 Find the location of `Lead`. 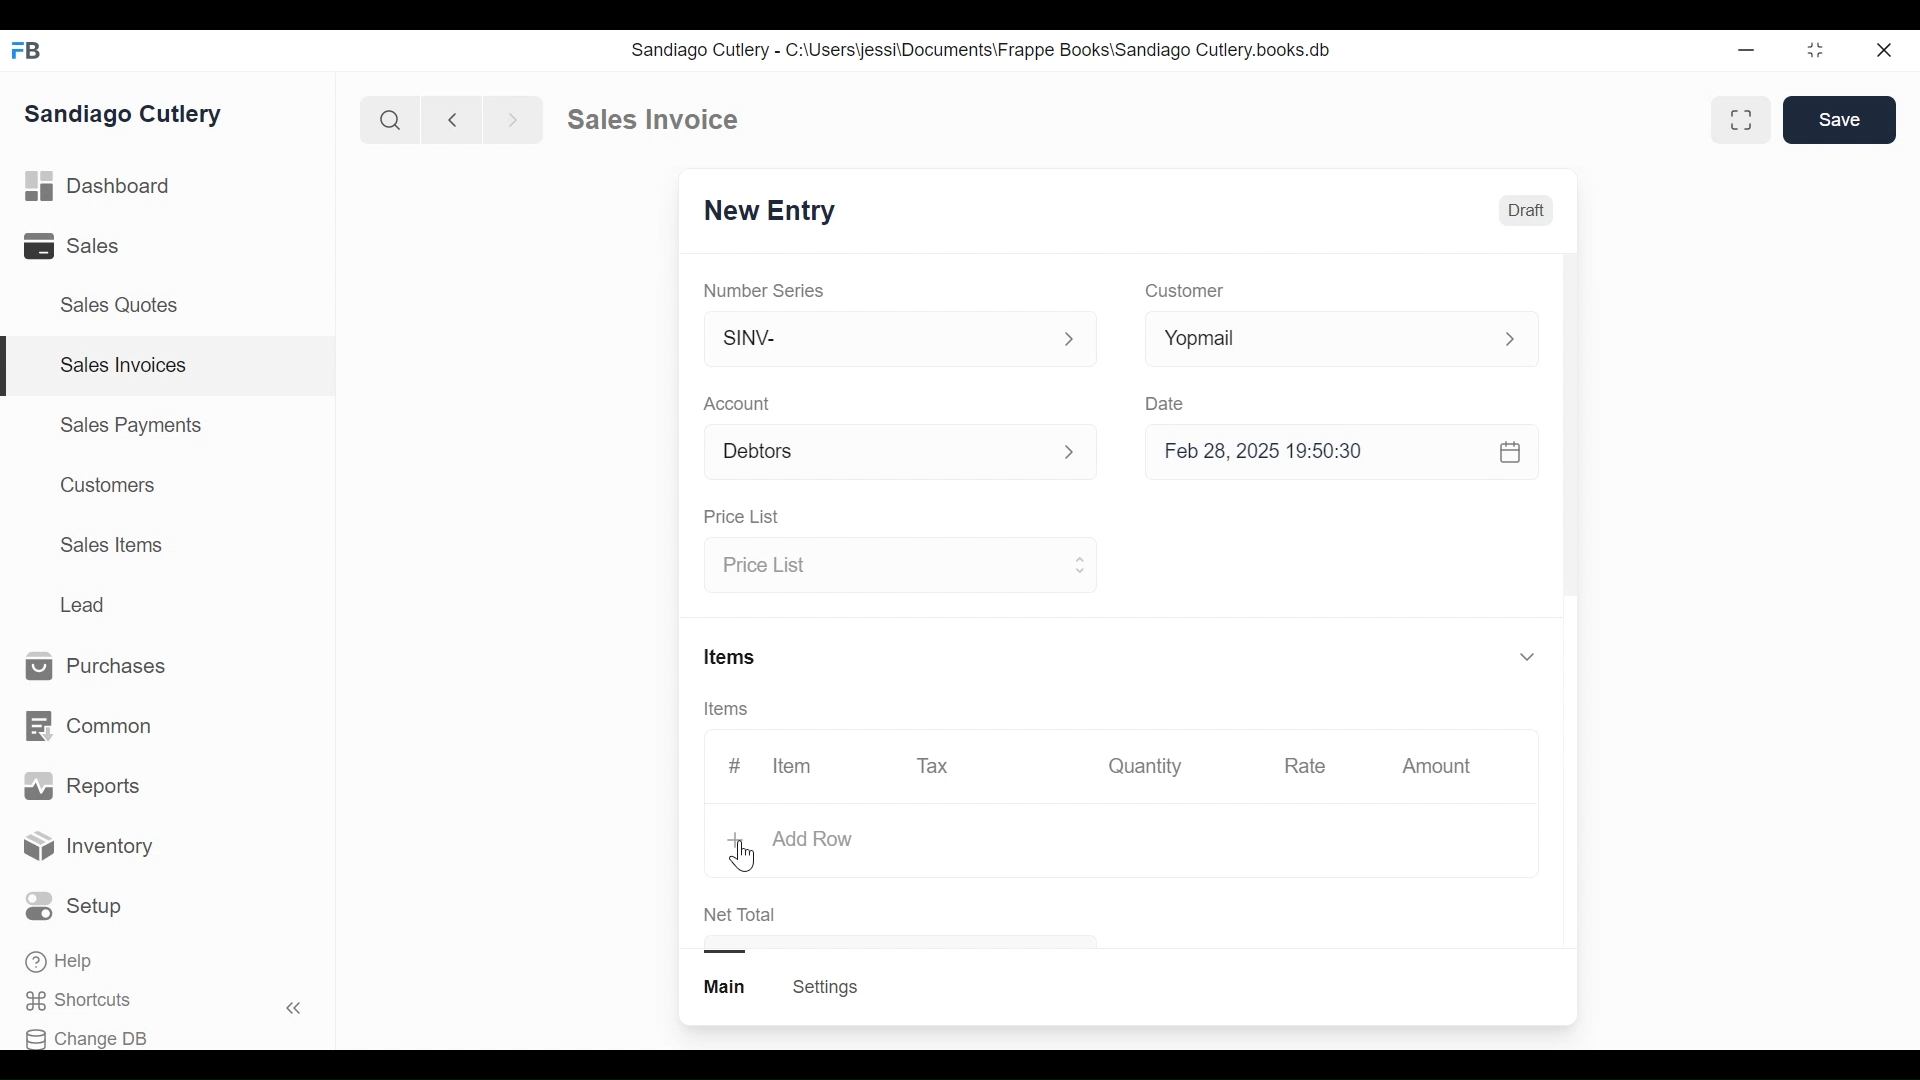

Lead is located at coordinates (85, 603).